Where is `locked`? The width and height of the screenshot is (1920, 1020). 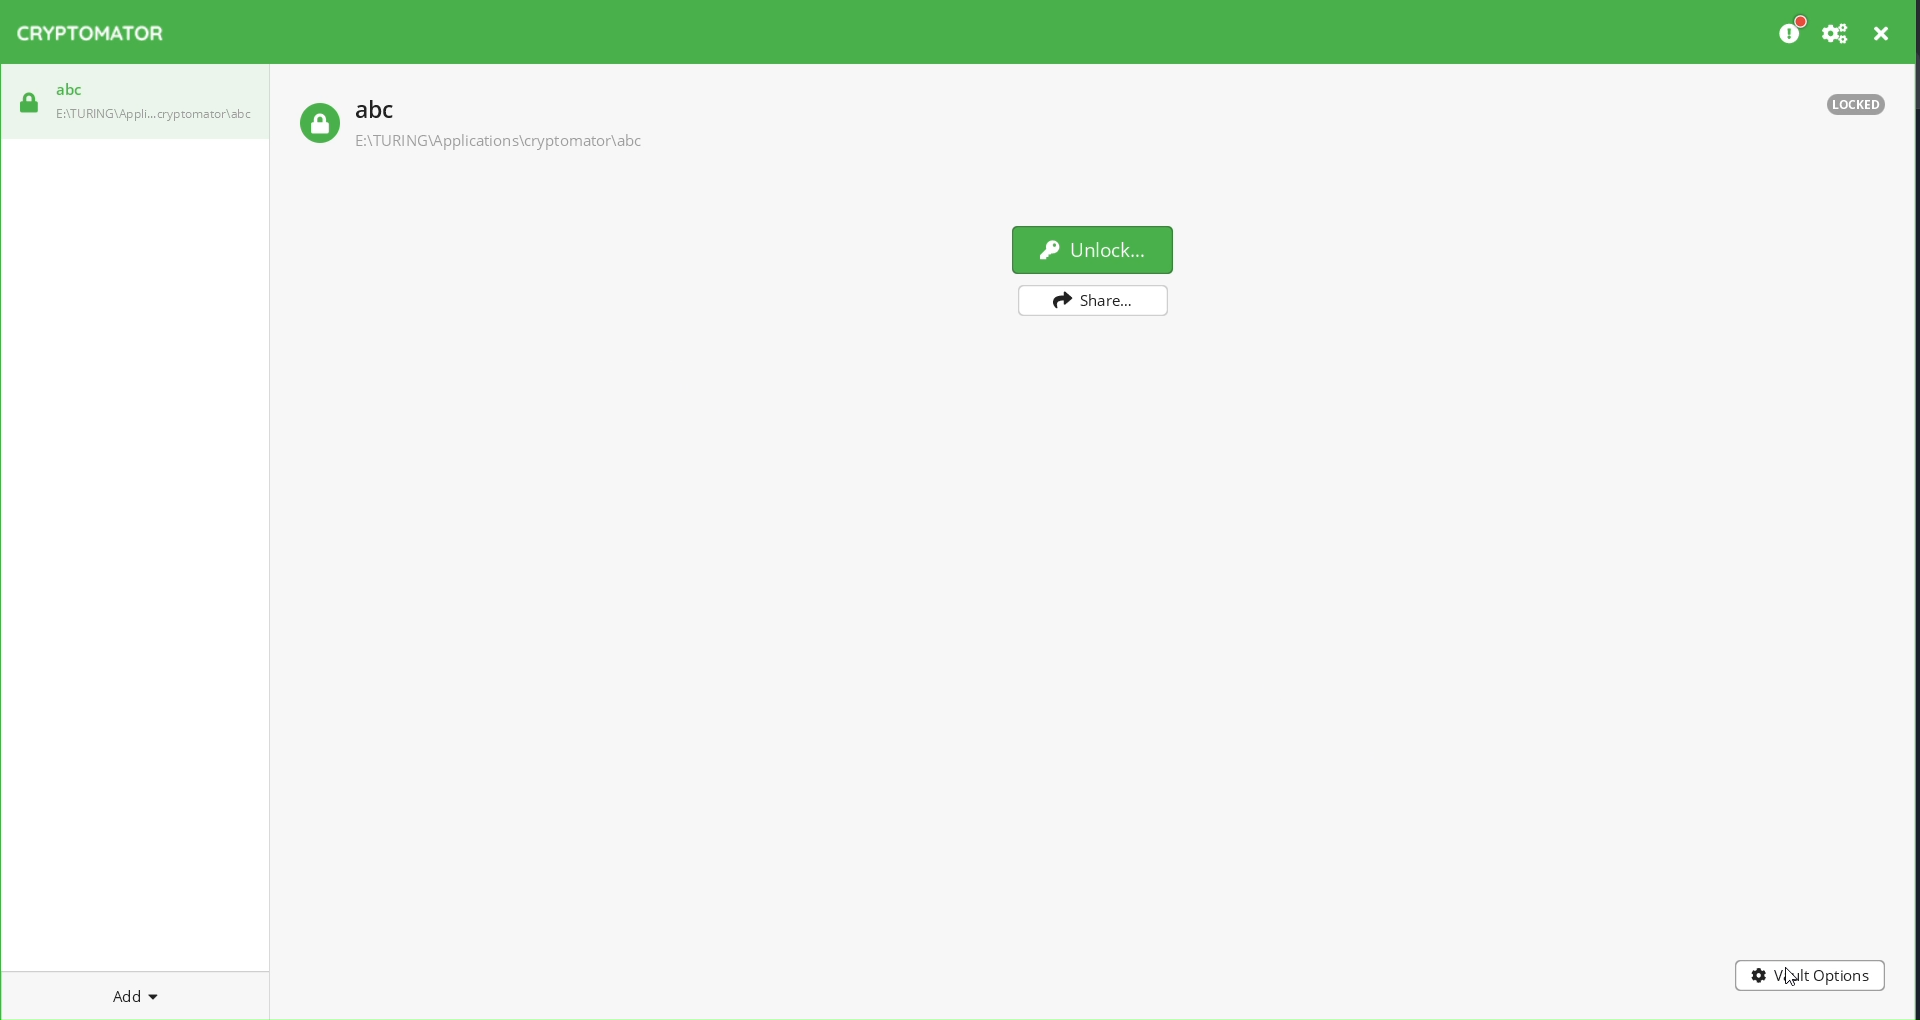
locked is located at coordinates (315, 123).